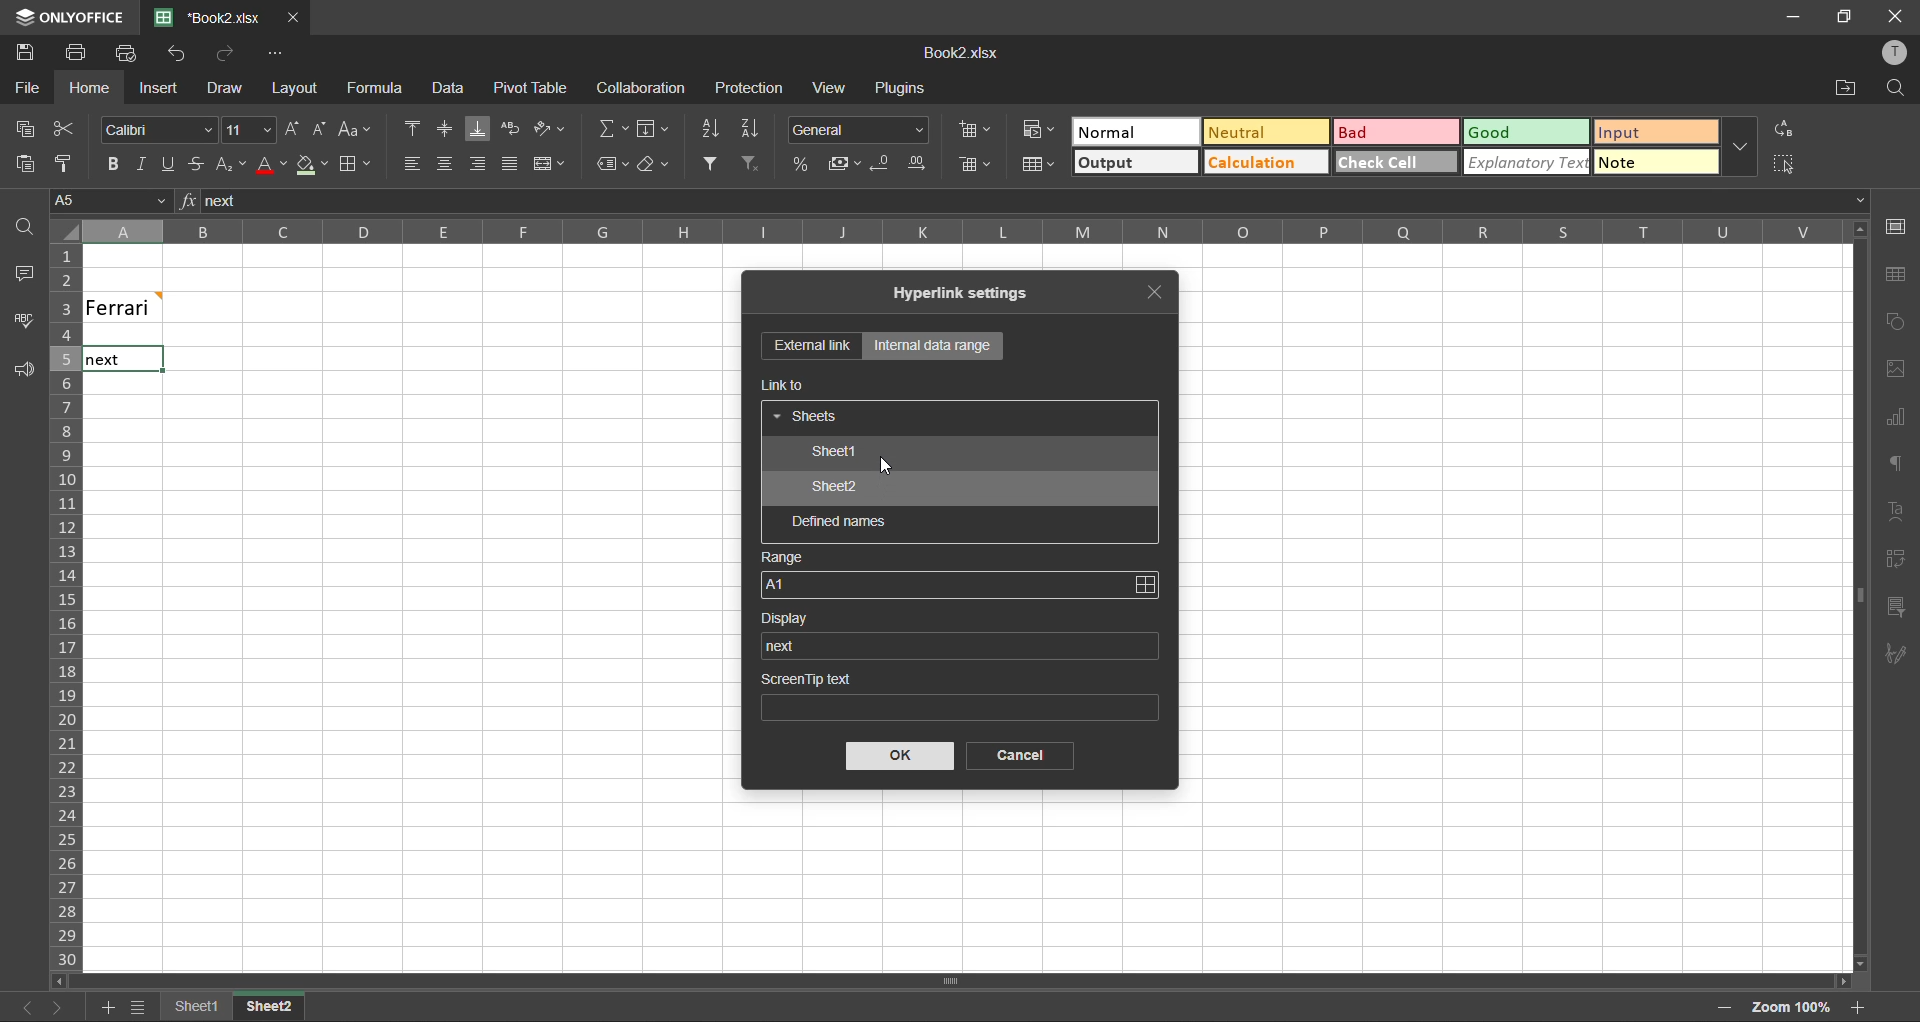 The image size is (1920, 1022). What do you see at coordinates (1895, 607) in the screenshot?
I see `slicer` at bounding box center [1895, 607].